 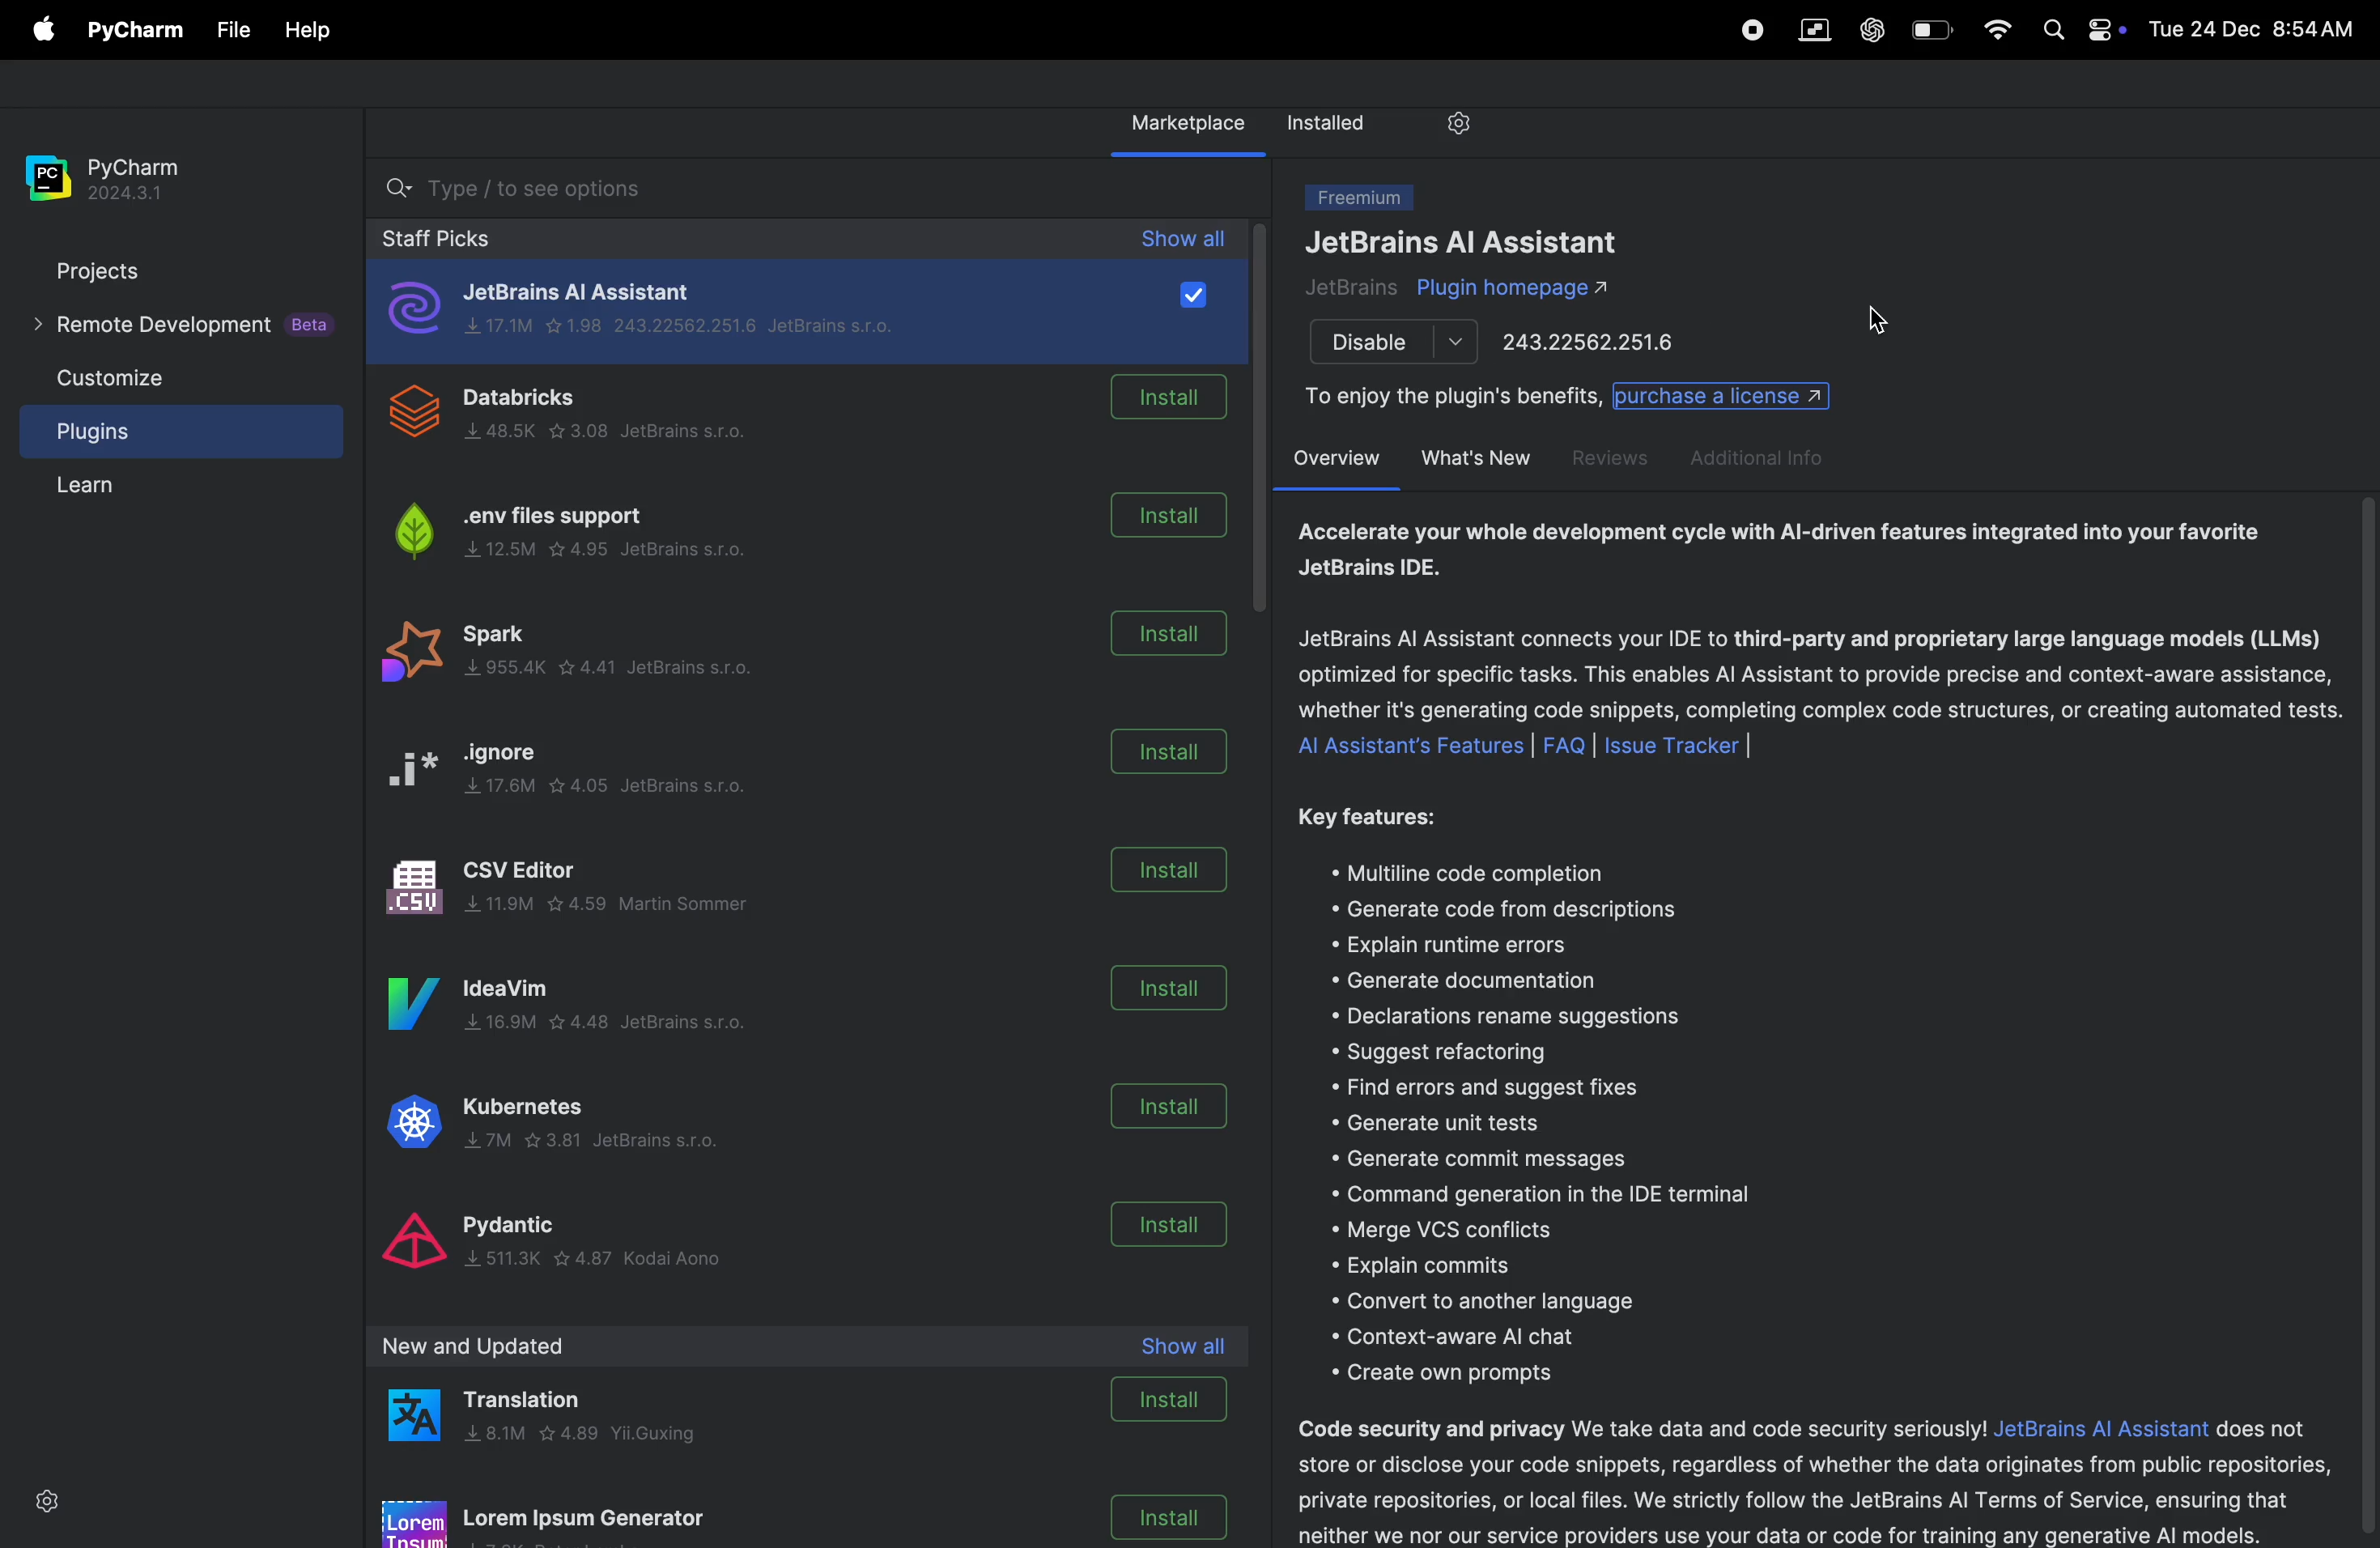 What do you see at coordinates (1167, 1119) in the screenshot?
I see `install` at bounding box center [1167, 1119].